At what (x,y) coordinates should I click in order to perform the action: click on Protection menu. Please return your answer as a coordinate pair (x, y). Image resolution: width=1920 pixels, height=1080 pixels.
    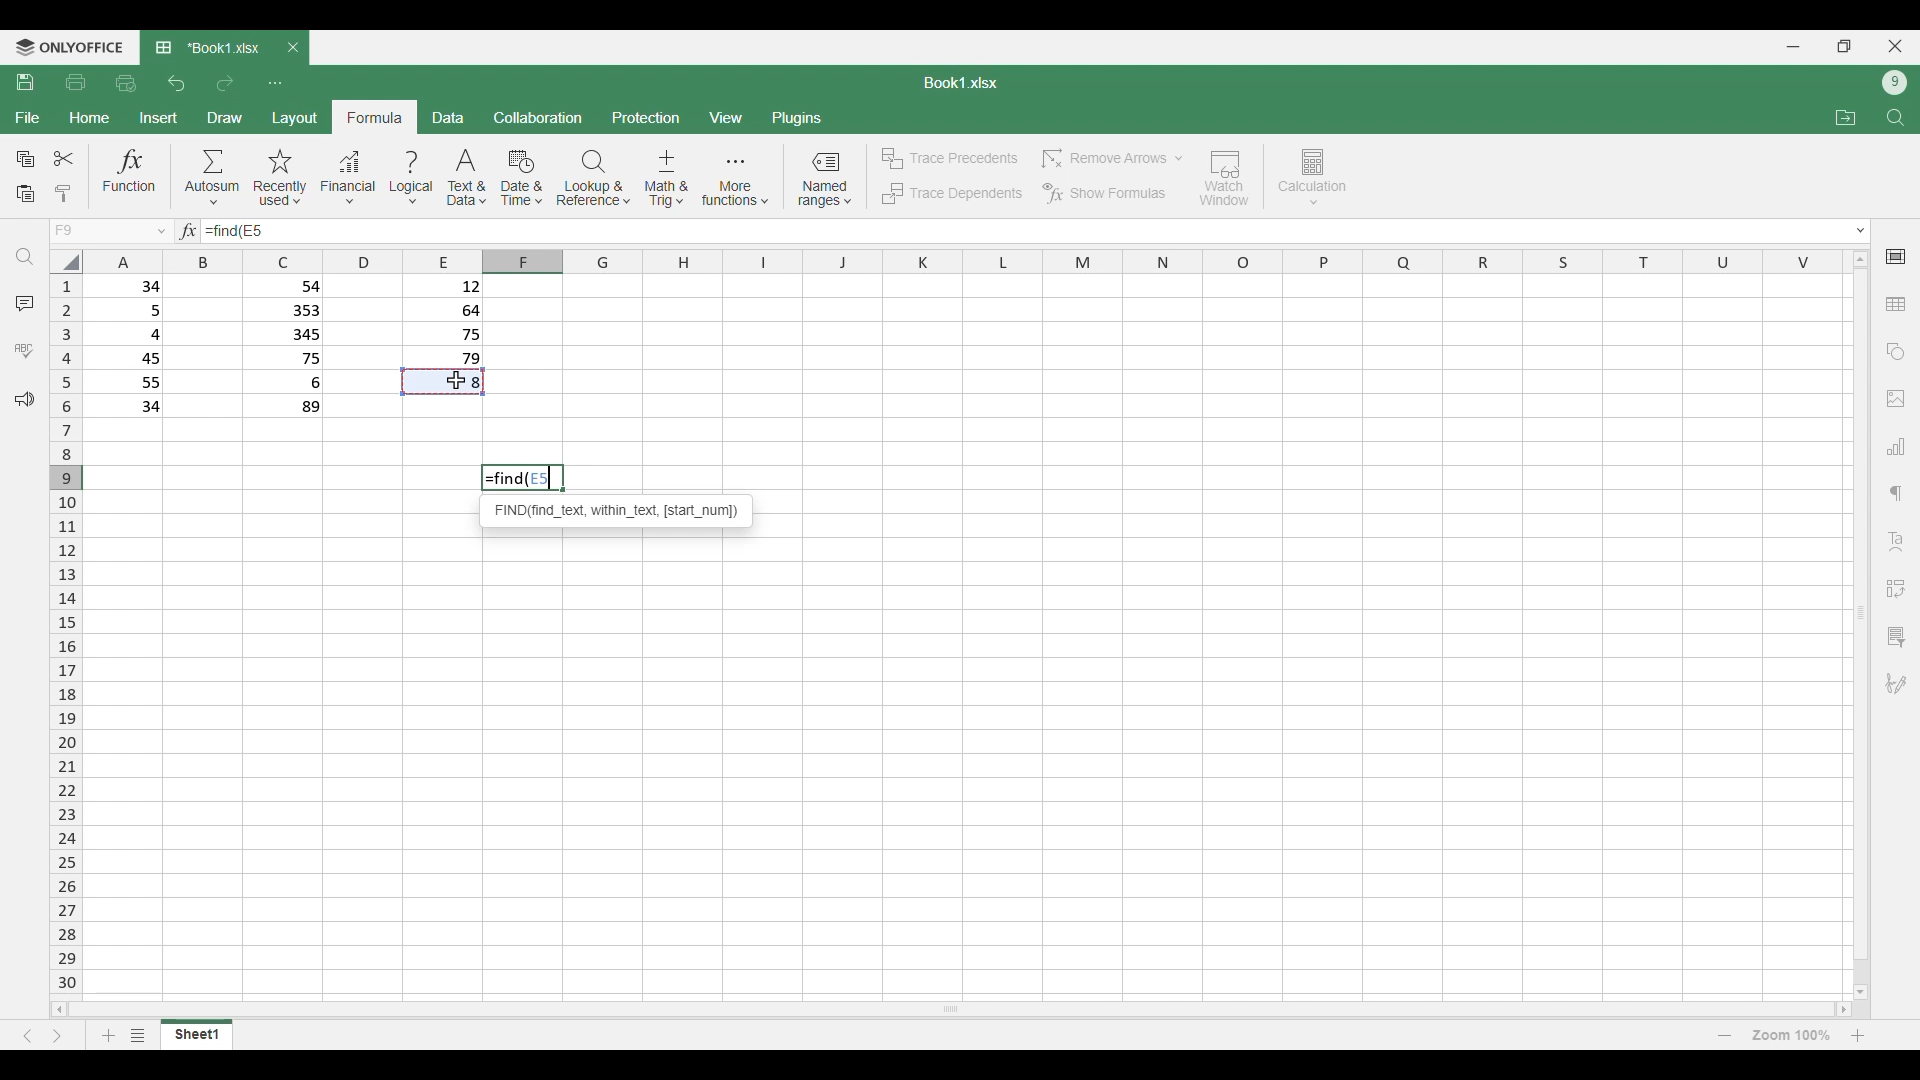
    Looking at the image, I should click on (646, 117).